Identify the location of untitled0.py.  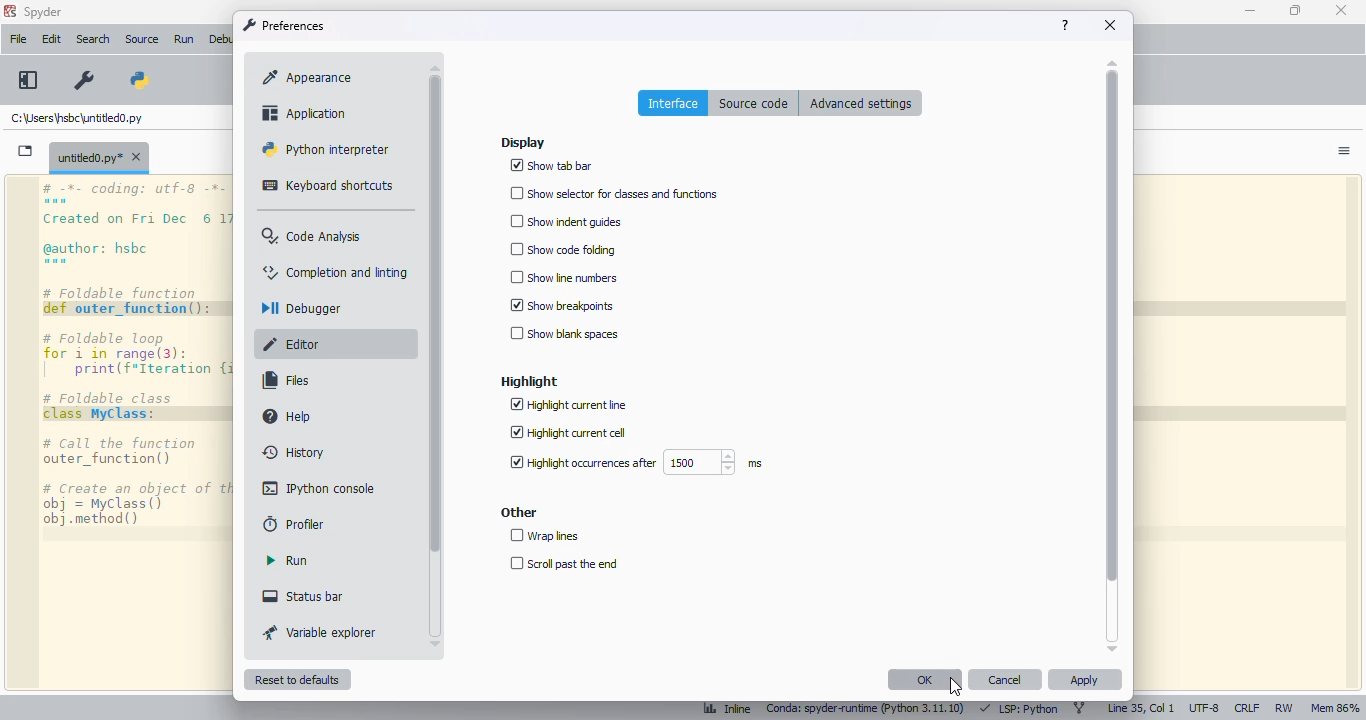
(99, 156).